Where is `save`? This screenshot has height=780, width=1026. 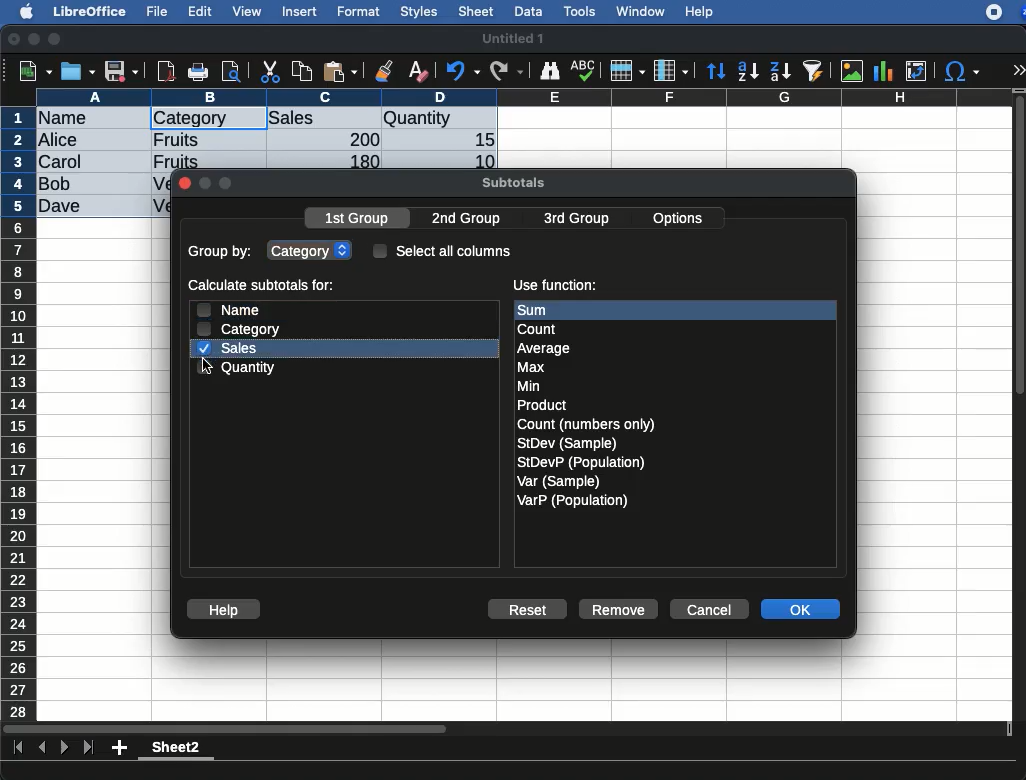 save is located at coordinates (122, 73).